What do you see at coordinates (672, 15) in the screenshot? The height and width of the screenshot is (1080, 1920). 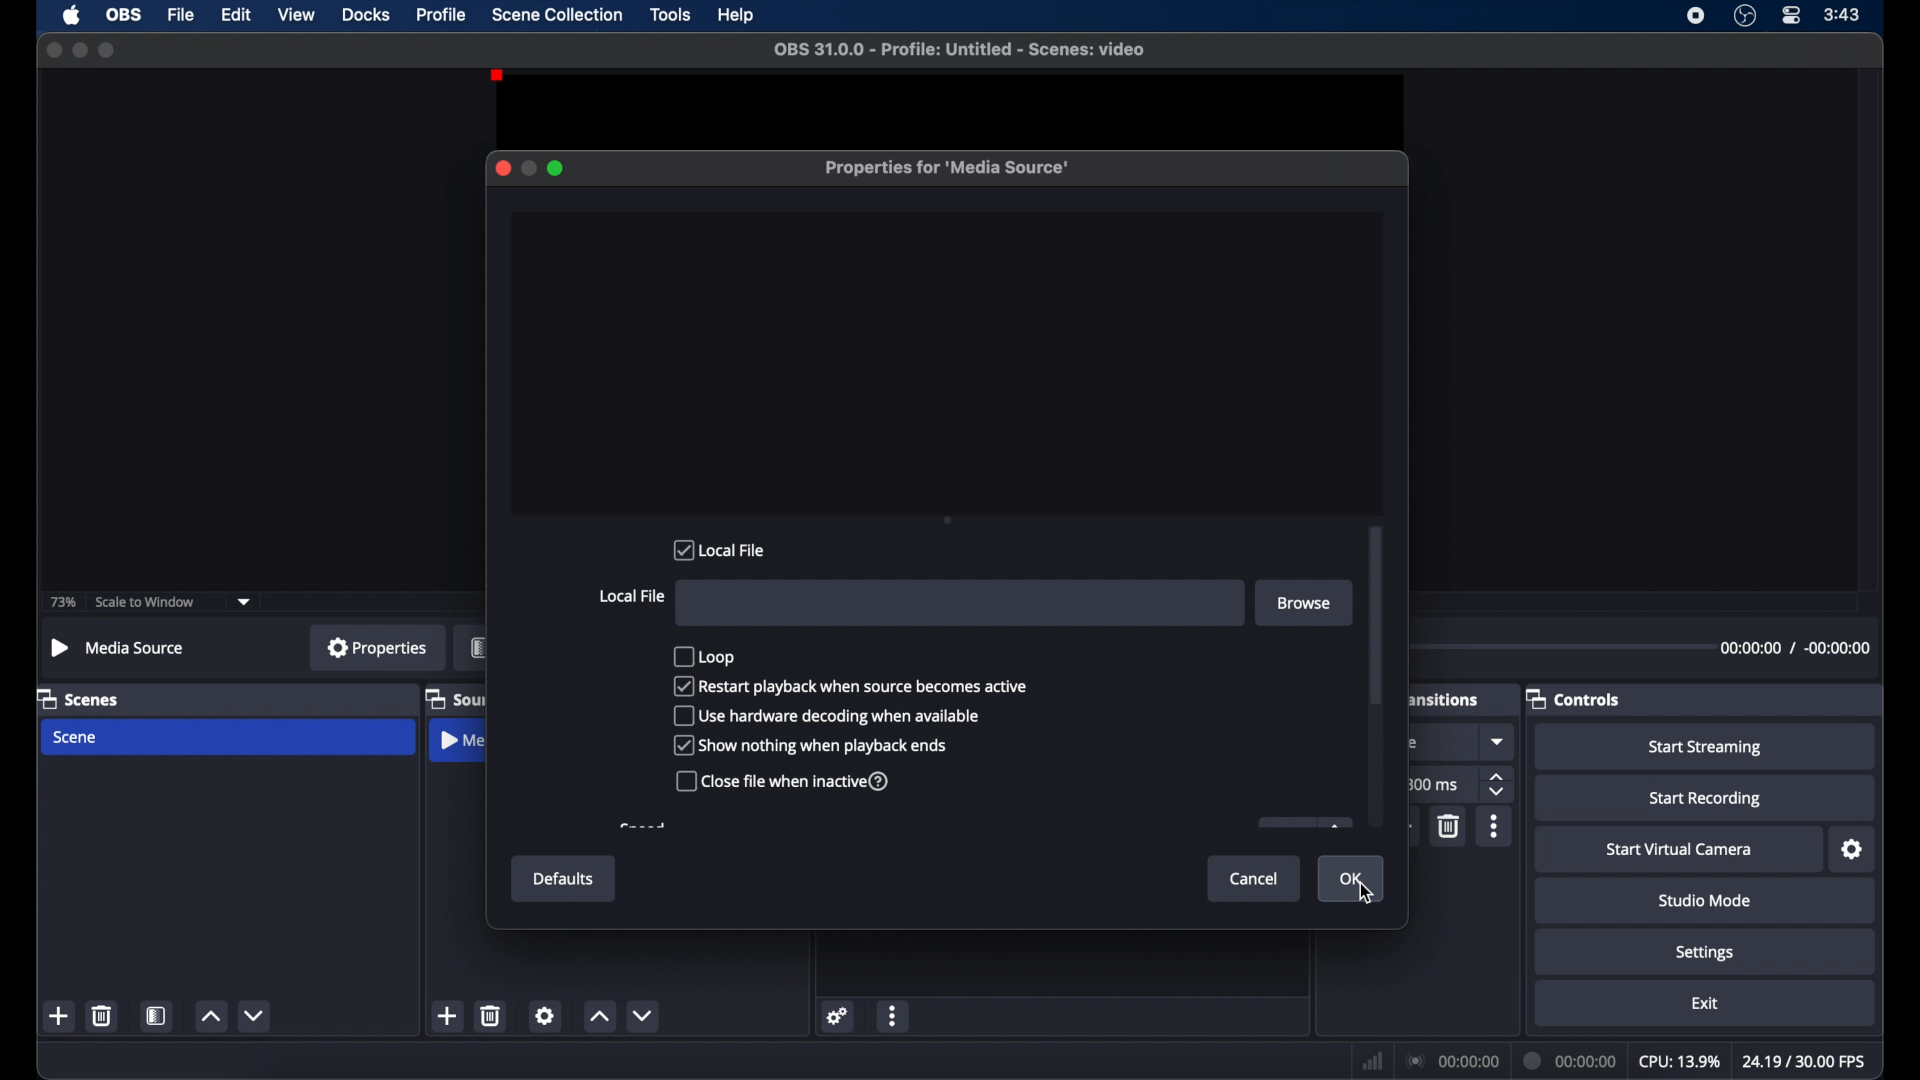 I see `tools` at bounding box center [672, 15].